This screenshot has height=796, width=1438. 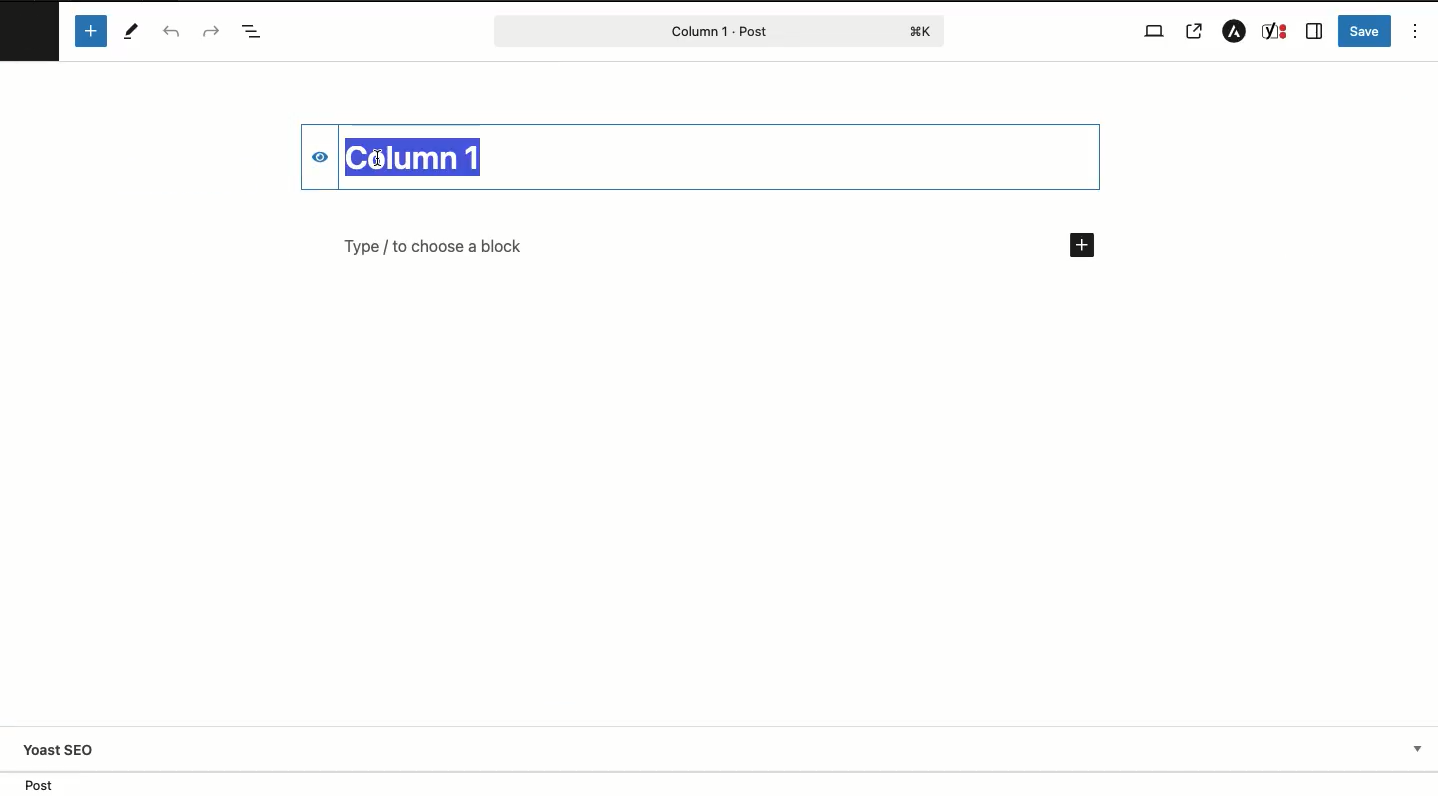 I want to click on Cursor, so click(x=378, y=157).